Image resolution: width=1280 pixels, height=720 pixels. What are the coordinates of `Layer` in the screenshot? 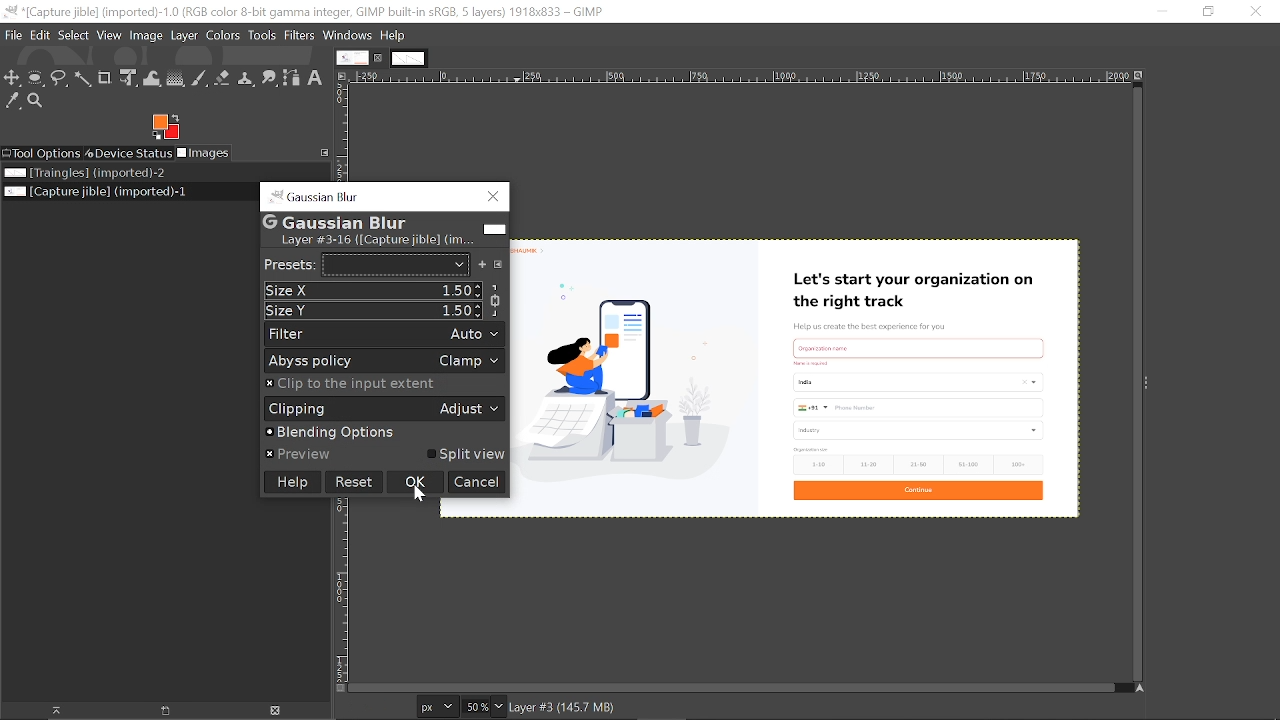 It's located at (185, 37).